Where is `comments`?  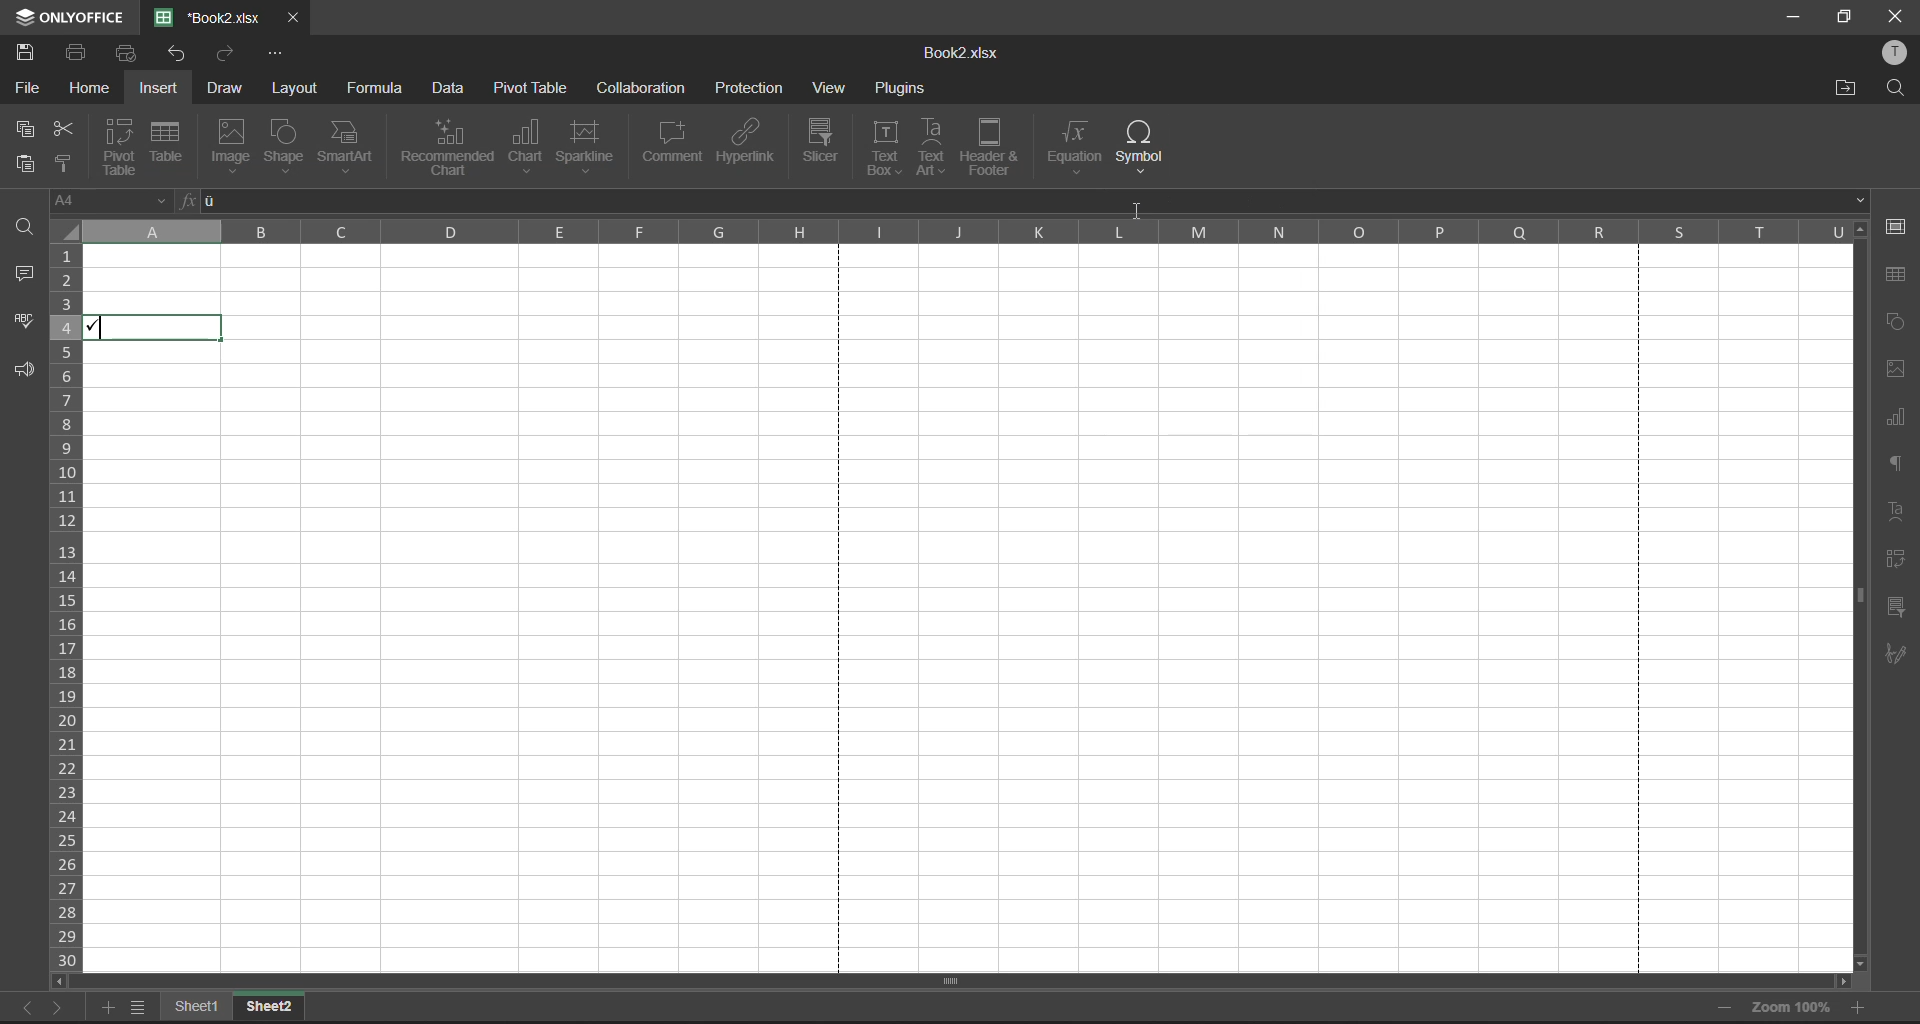 comments is located at coordinates (27, 276).